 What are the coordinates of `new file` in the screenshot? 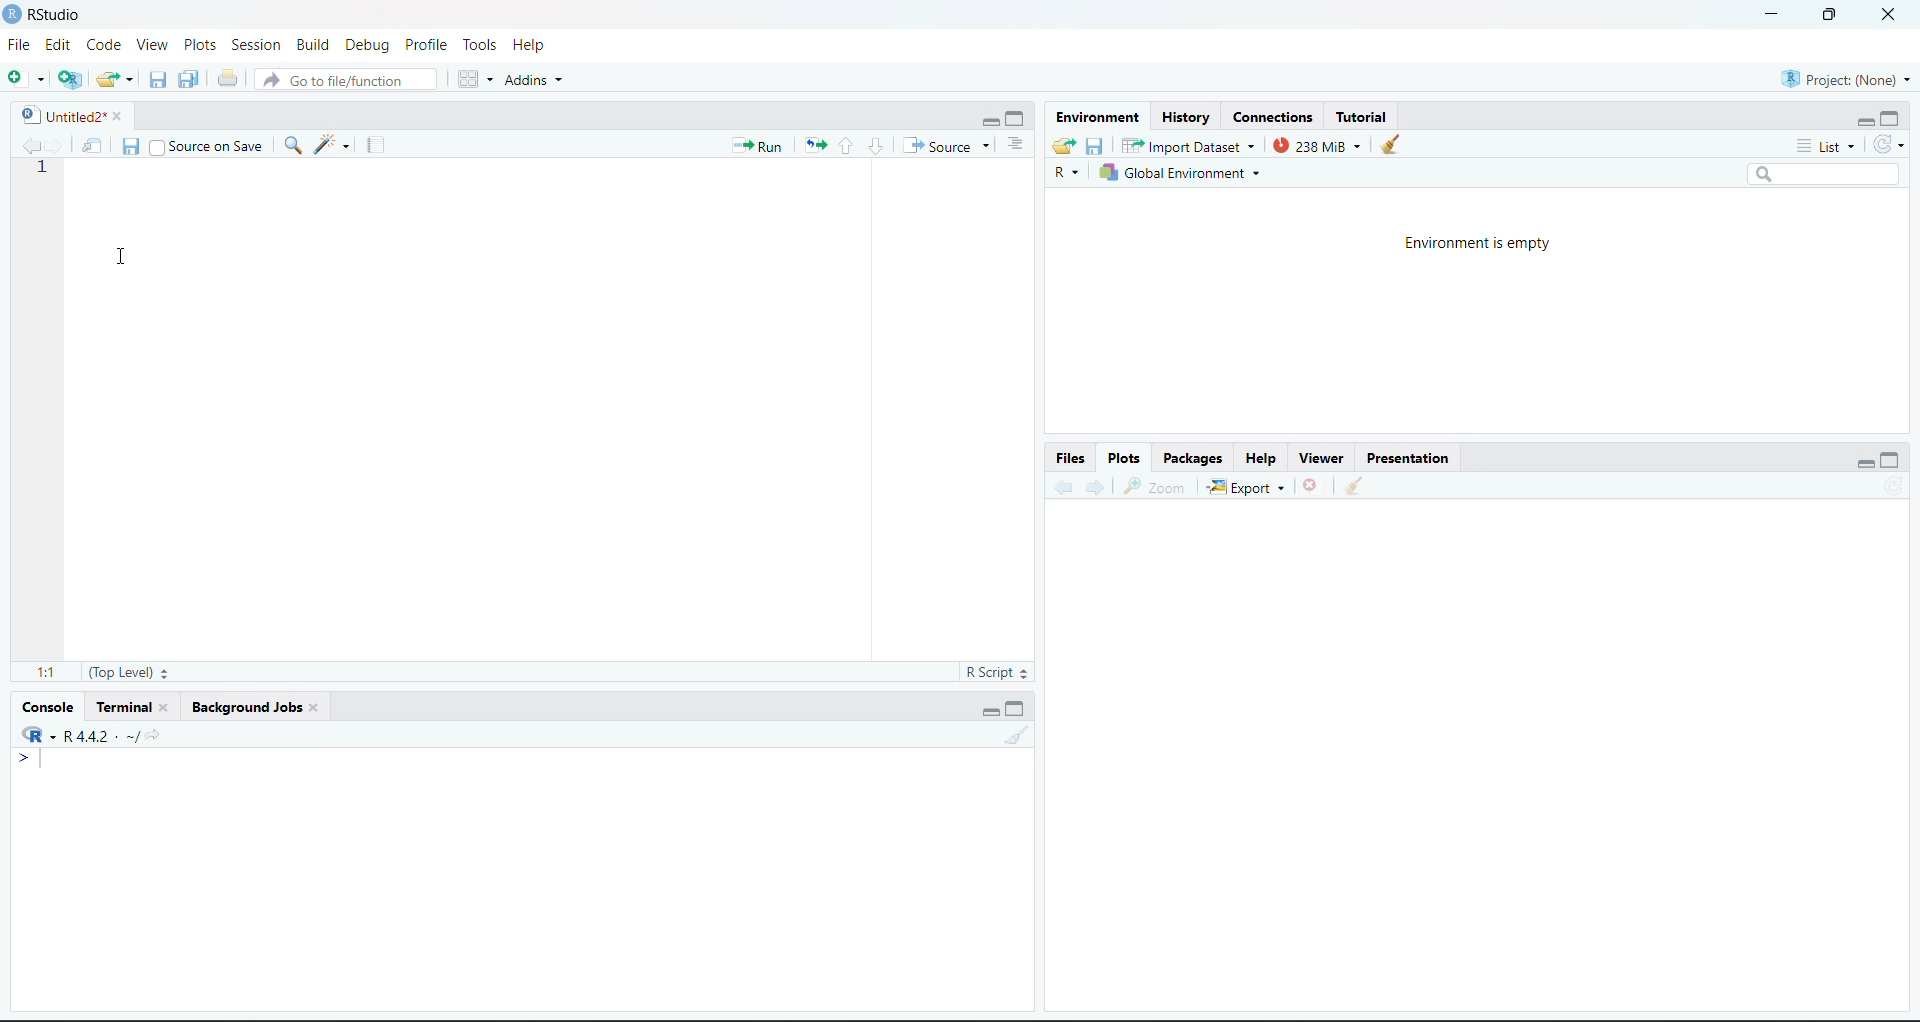 It's located at (26, 77).